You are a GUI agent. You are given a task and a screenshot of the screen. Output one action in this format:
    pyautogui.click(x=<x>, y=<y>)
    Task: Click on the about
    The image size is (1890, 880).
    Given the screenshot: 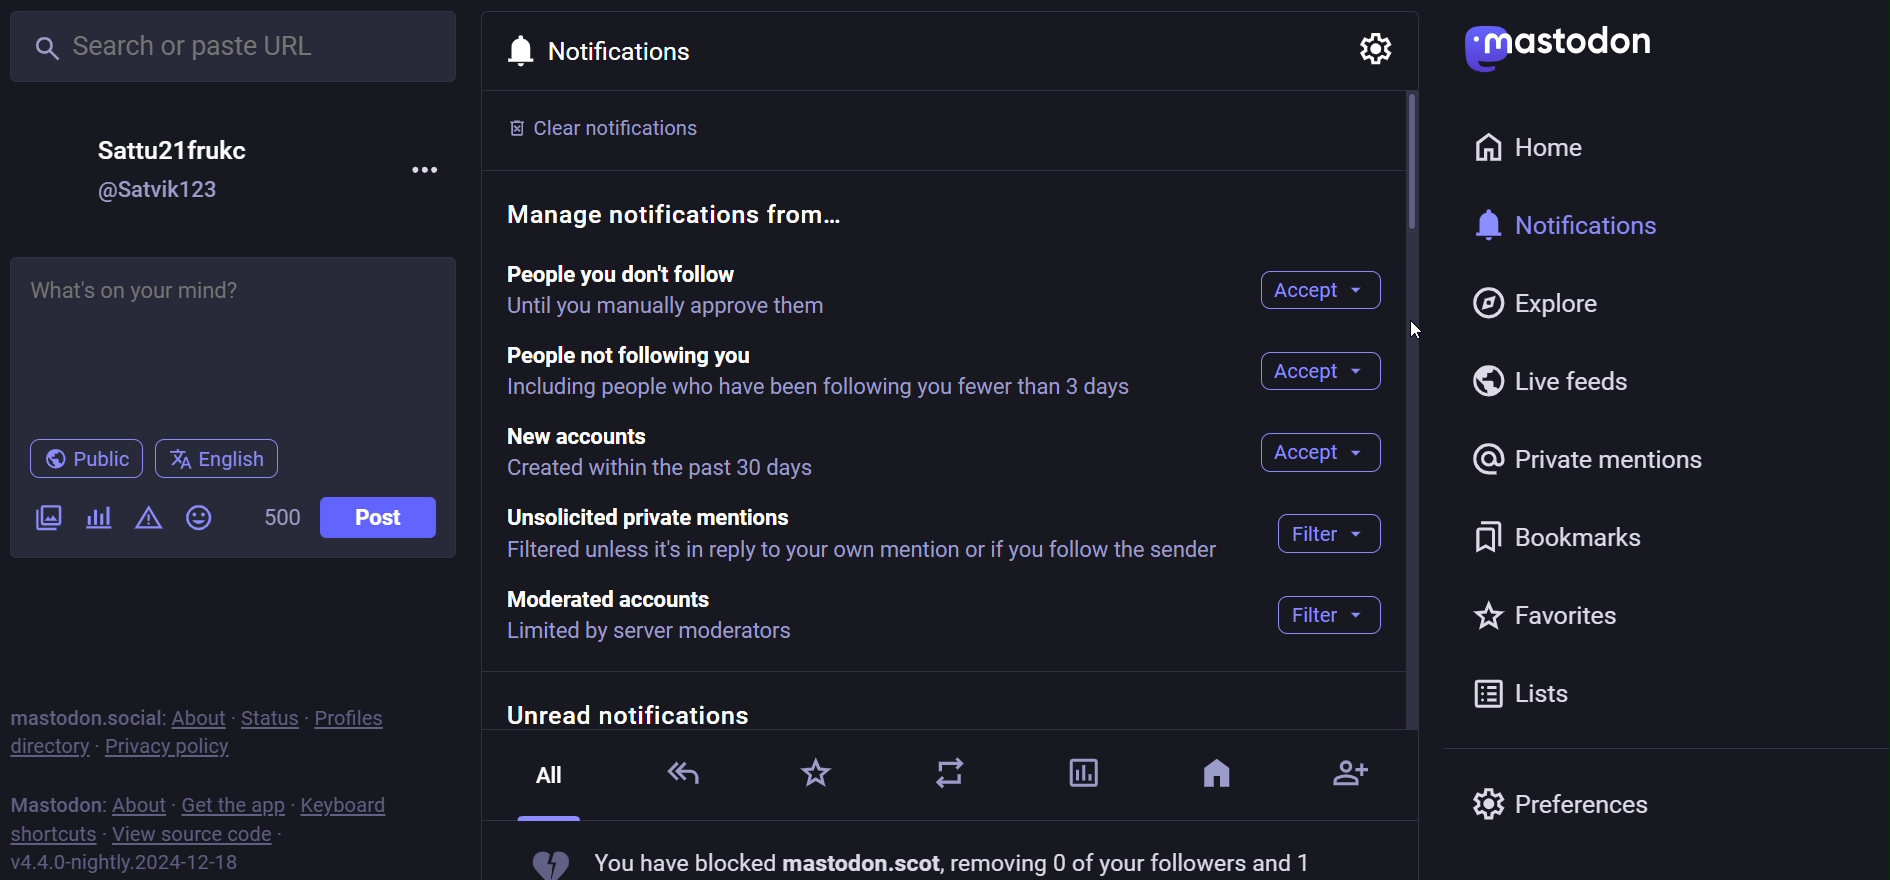 What is the action you would take?
    pyautogui.click(x=195, y=715)
    